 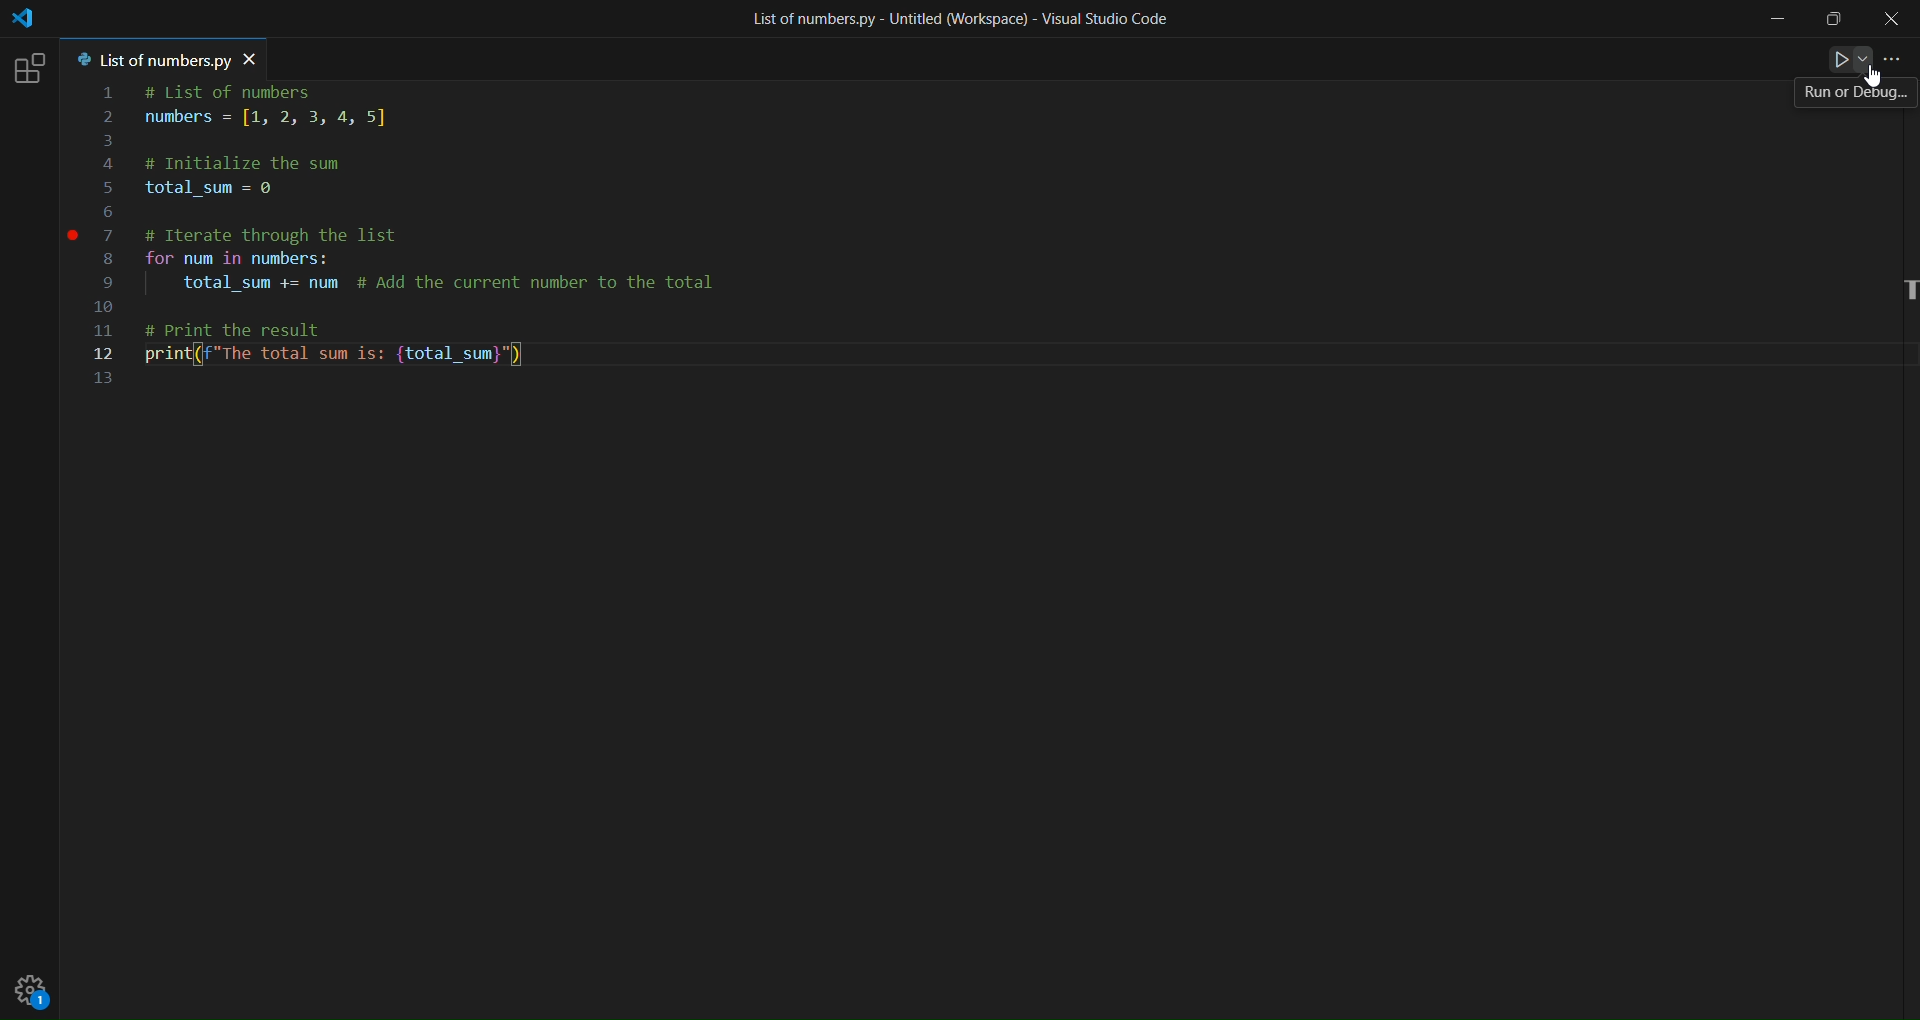 What do you see at coordinates (31, 69) in the screenshot?
I see `extension` at bounding box center [31, 69].